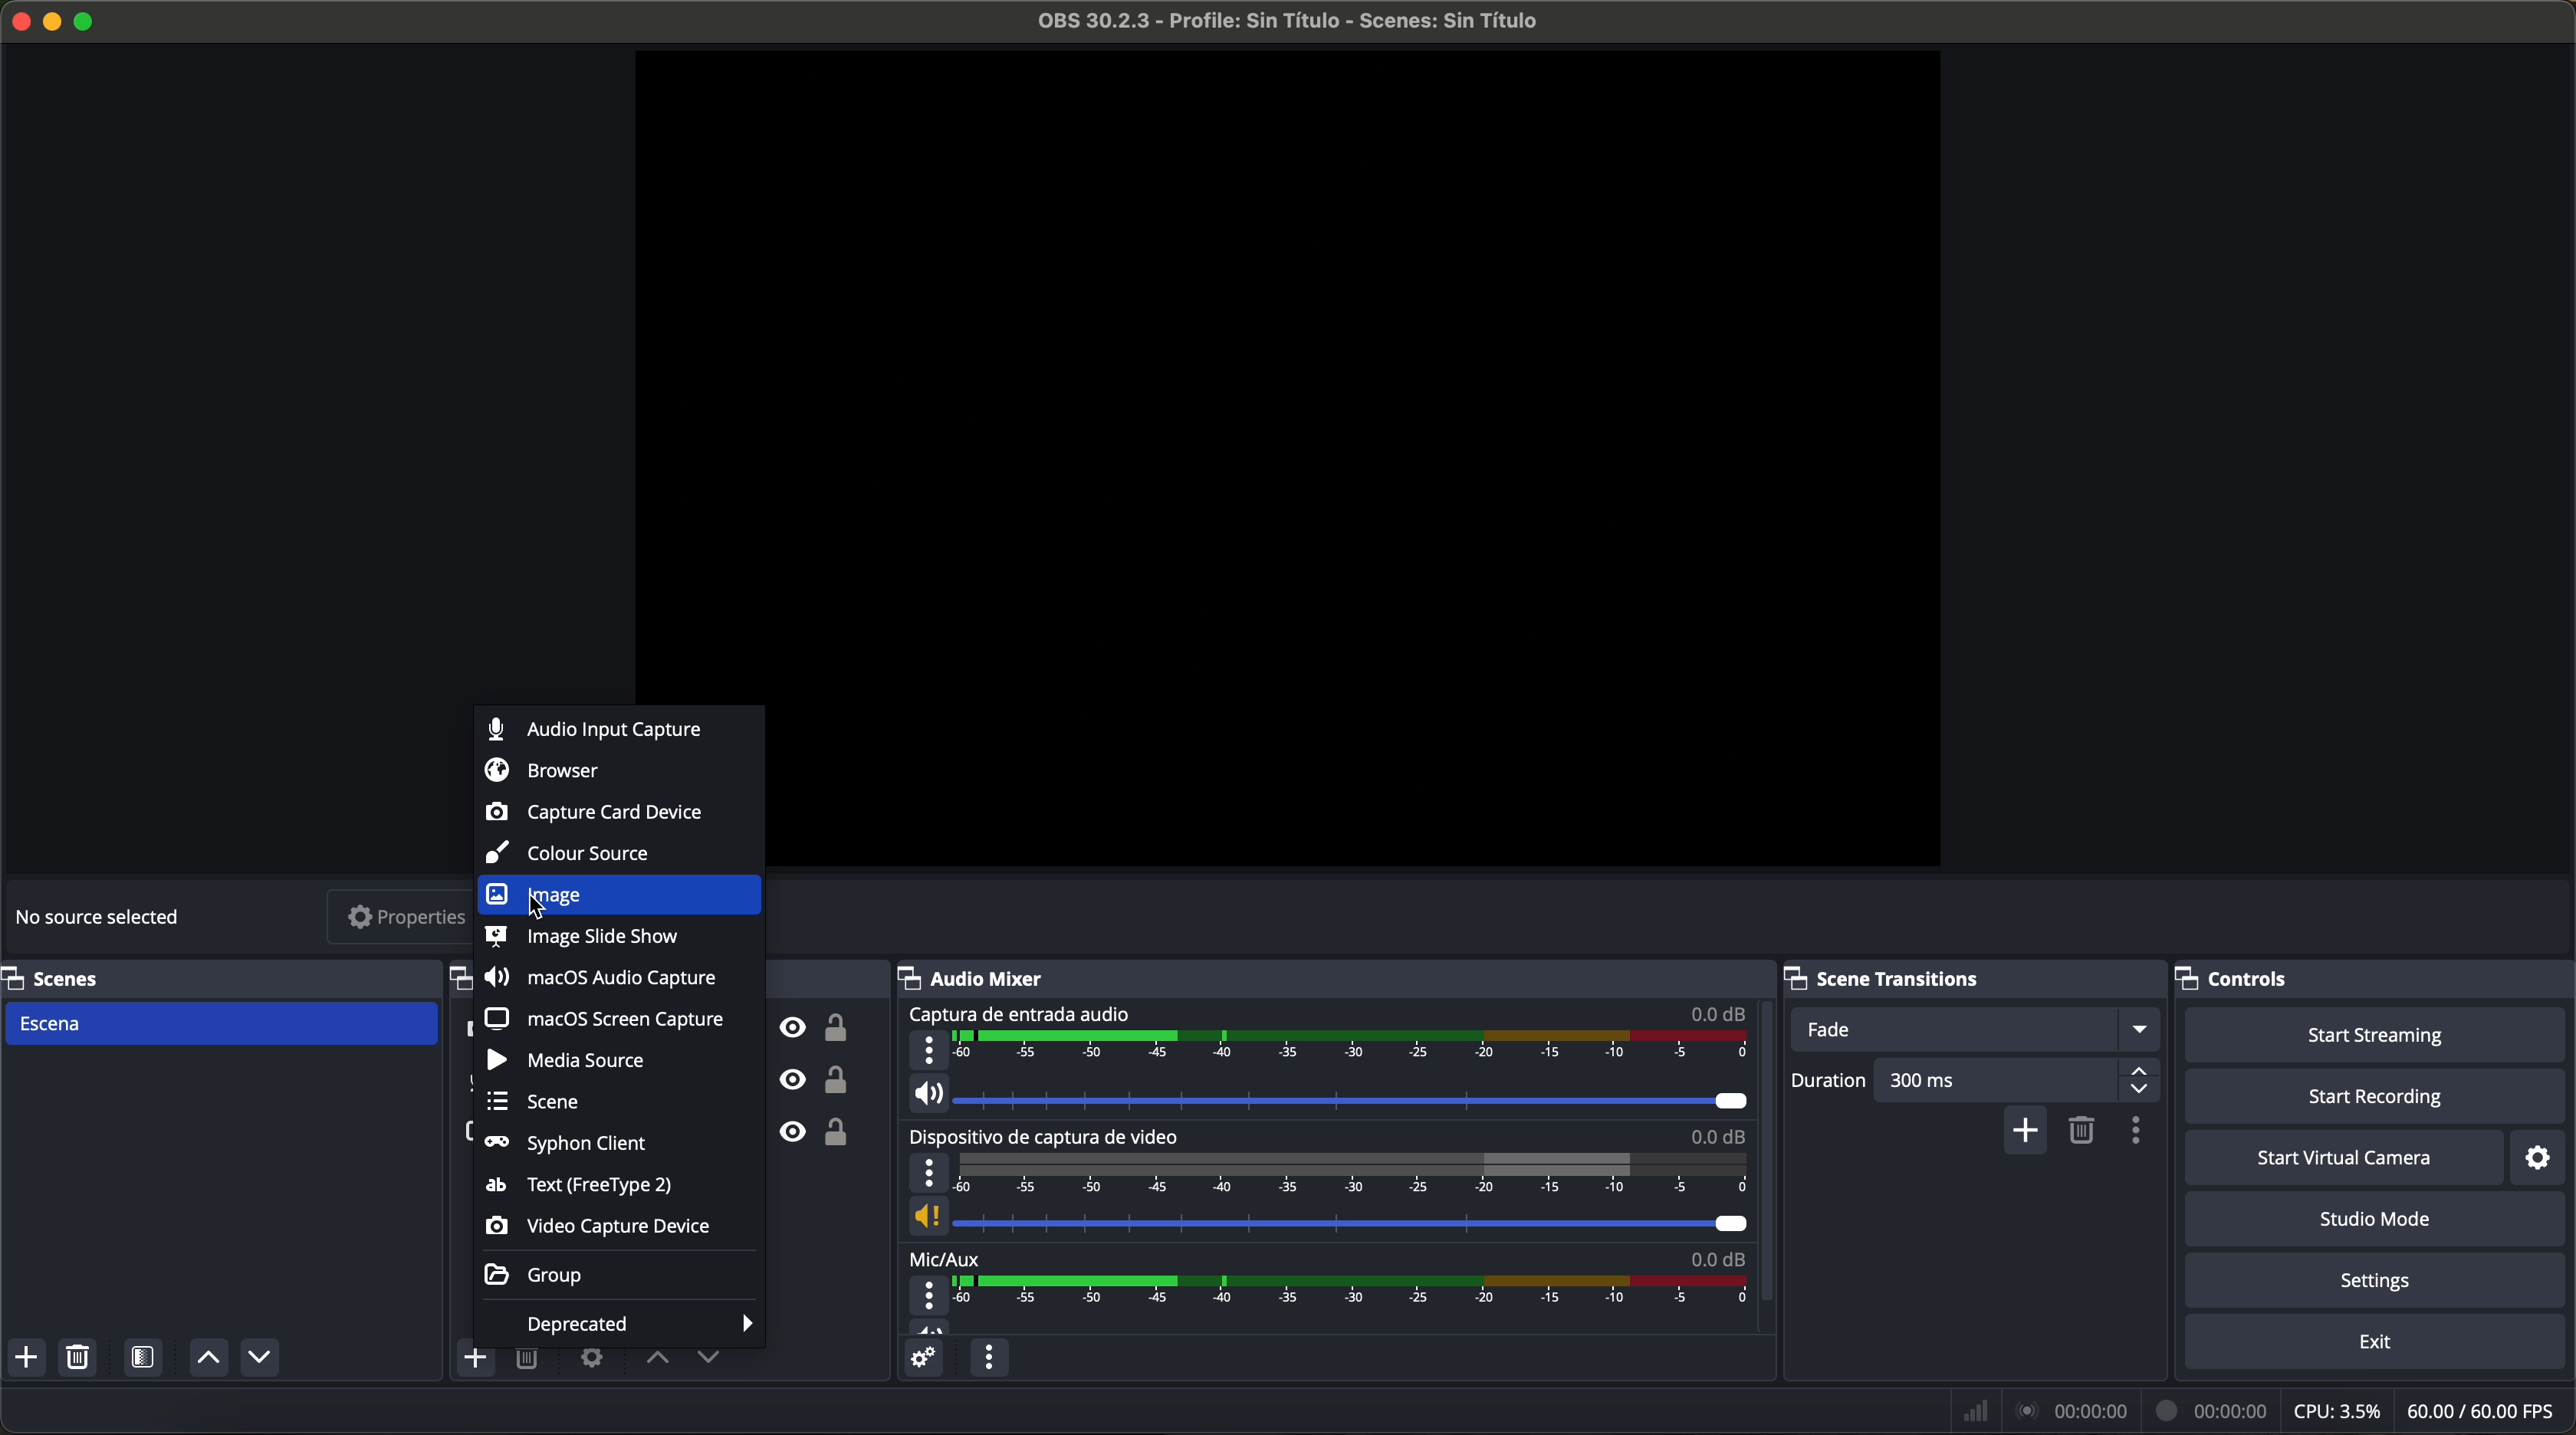 Image resolution: width=2576 pixels, height=1435 pixels. What do you see at coordinates (481, 1359) in the screenshot?
I see `click on add source` at bounding box center [481, 1359].